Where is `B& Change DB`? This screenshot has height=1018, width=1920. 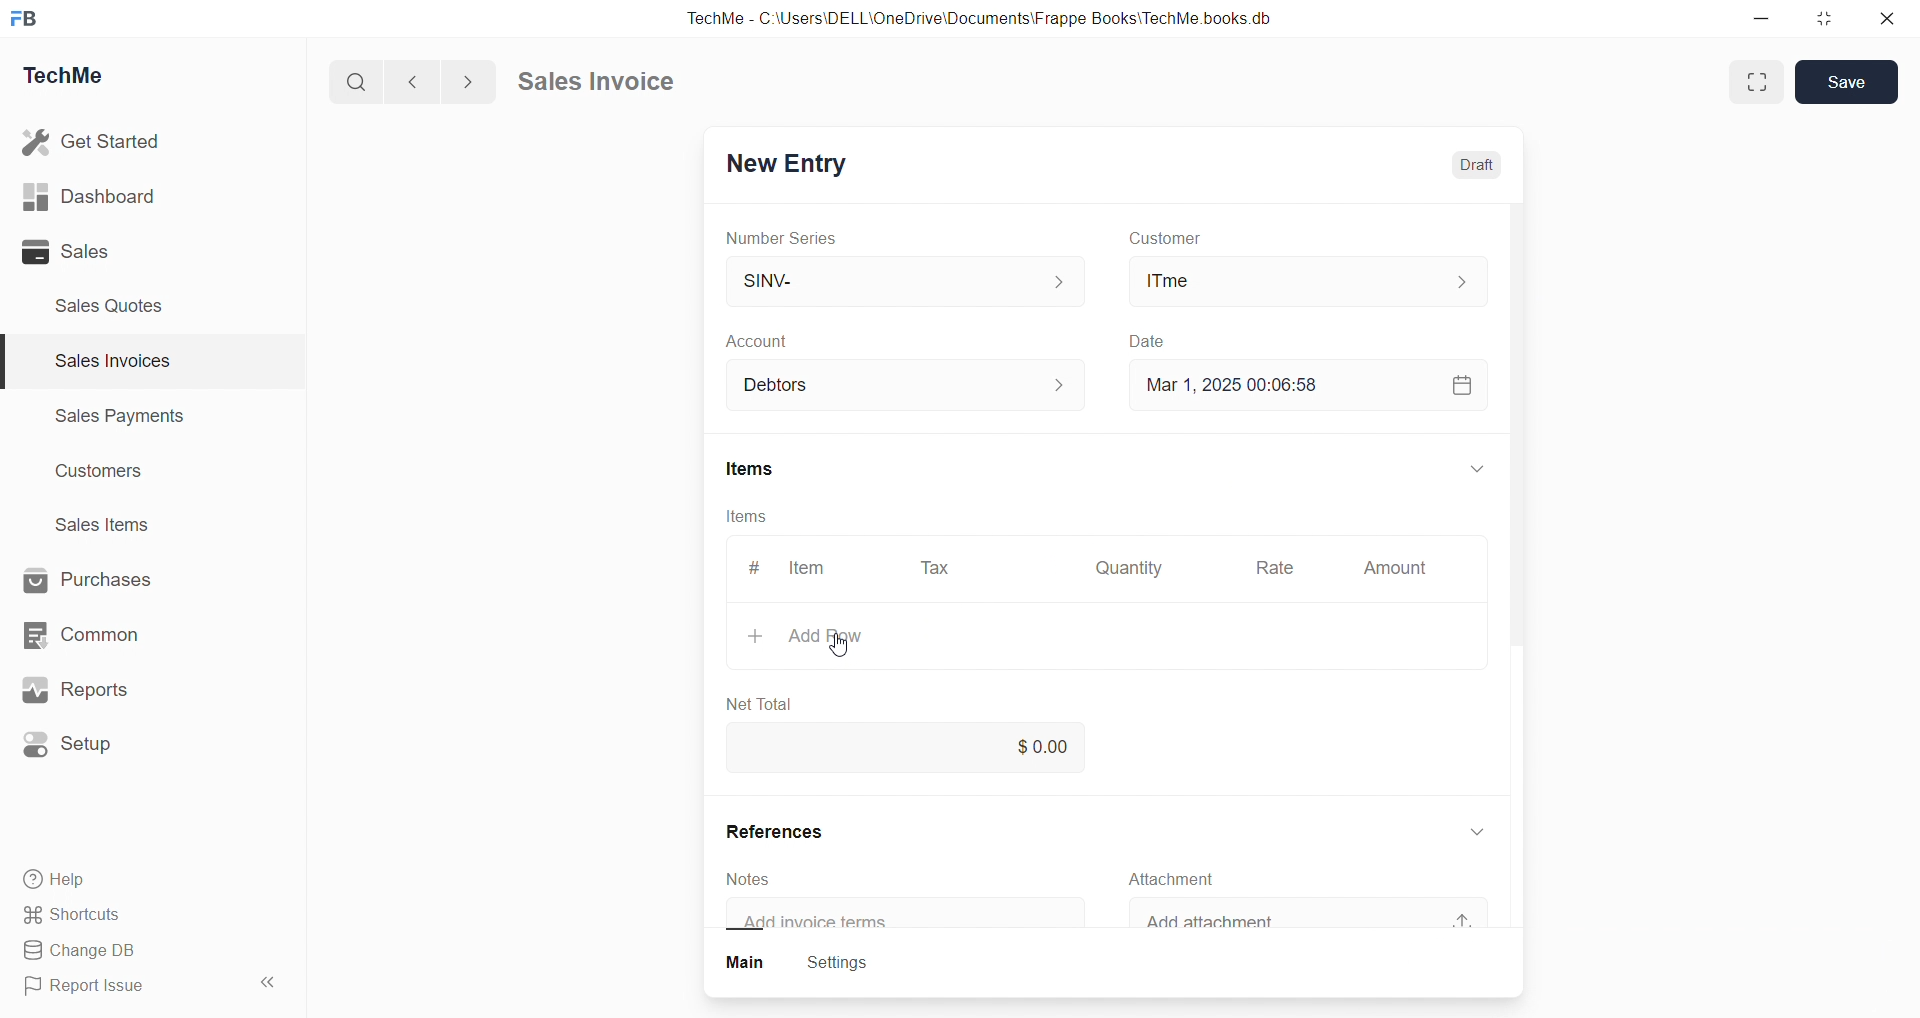 B& Change DB is located at coordinates (87, 952).